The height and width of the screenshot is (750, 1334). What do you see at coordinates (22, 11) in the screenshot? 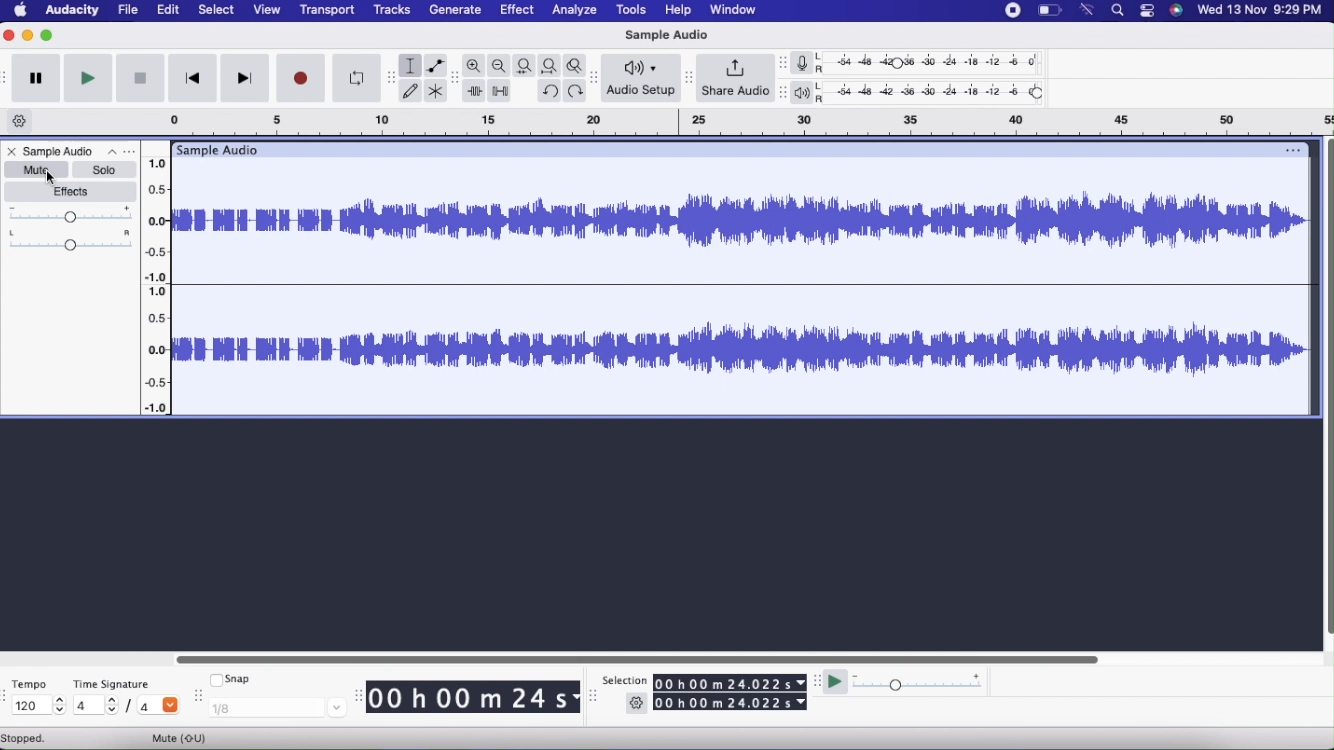
I see `Home` at bounding box center [22, 11].